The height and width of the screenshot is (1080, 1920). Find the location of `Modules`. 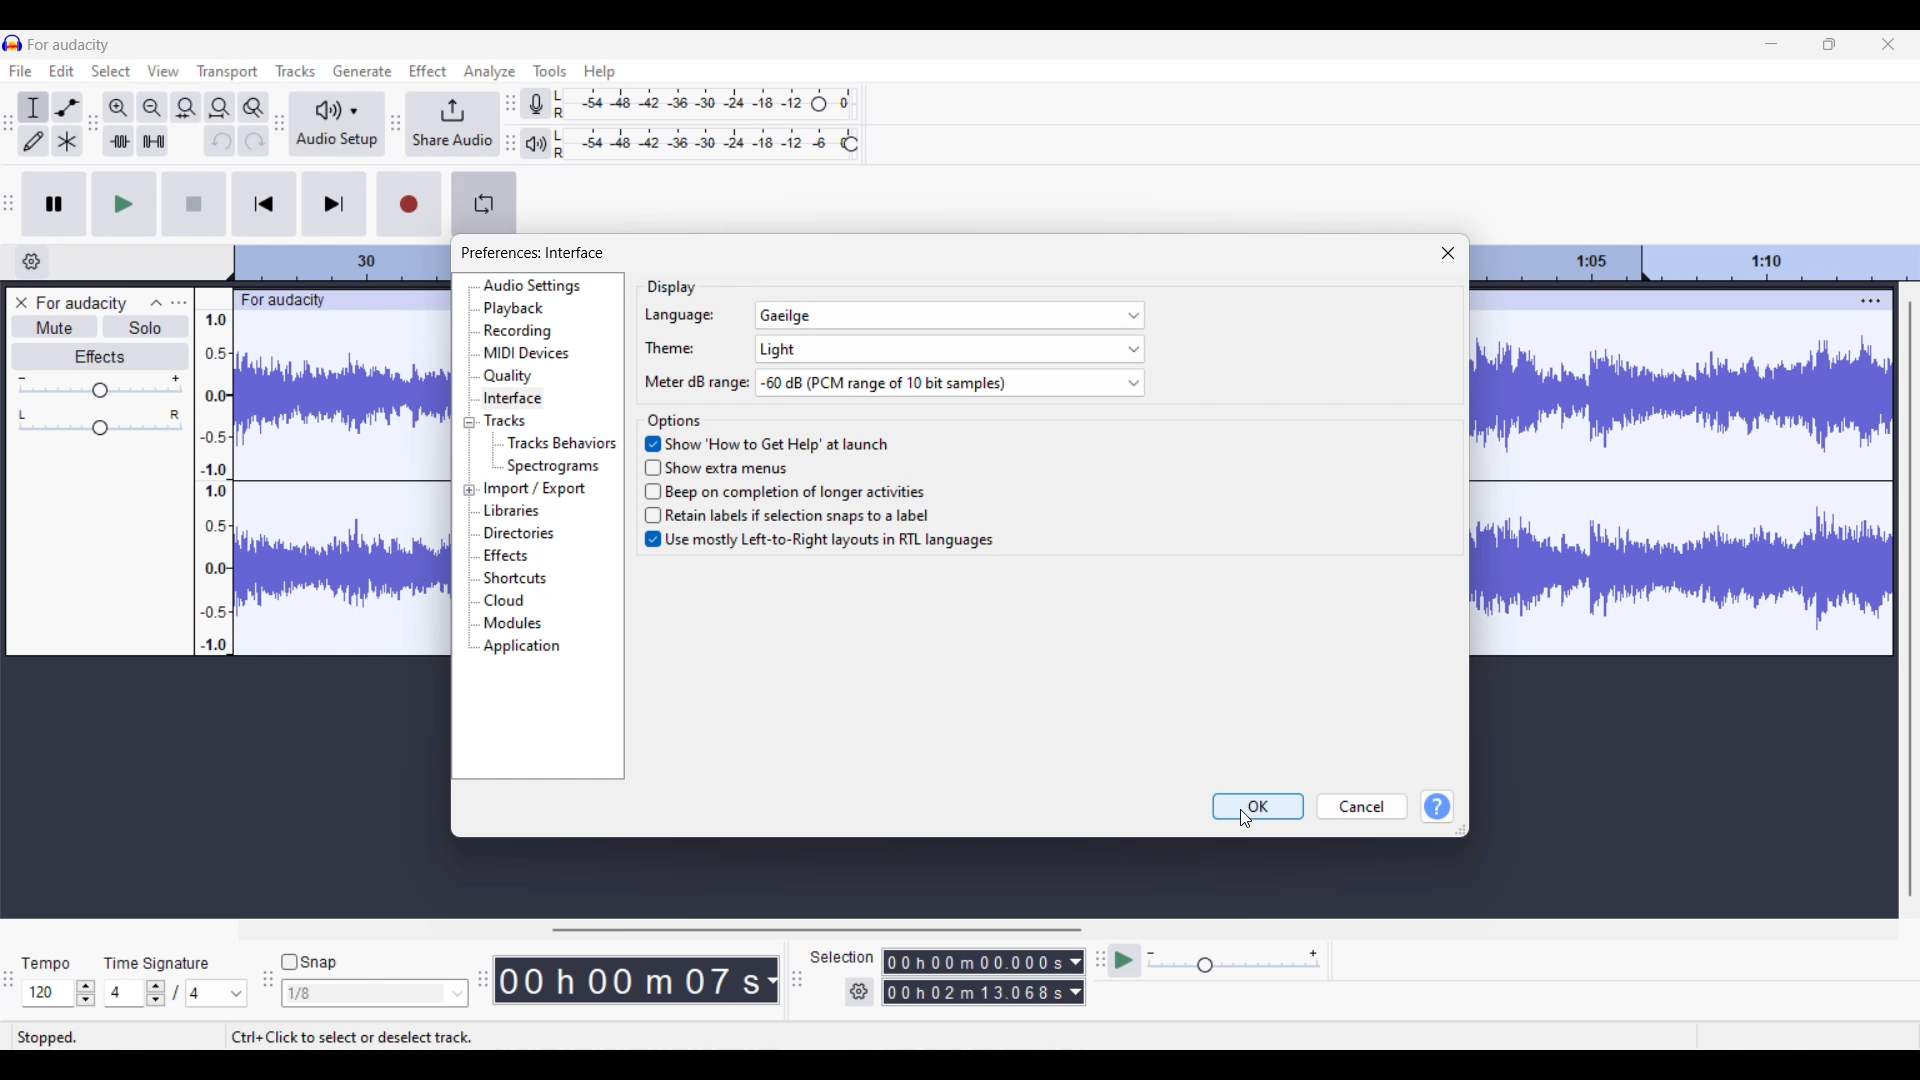

Modules is located at coordinates (512, 622).